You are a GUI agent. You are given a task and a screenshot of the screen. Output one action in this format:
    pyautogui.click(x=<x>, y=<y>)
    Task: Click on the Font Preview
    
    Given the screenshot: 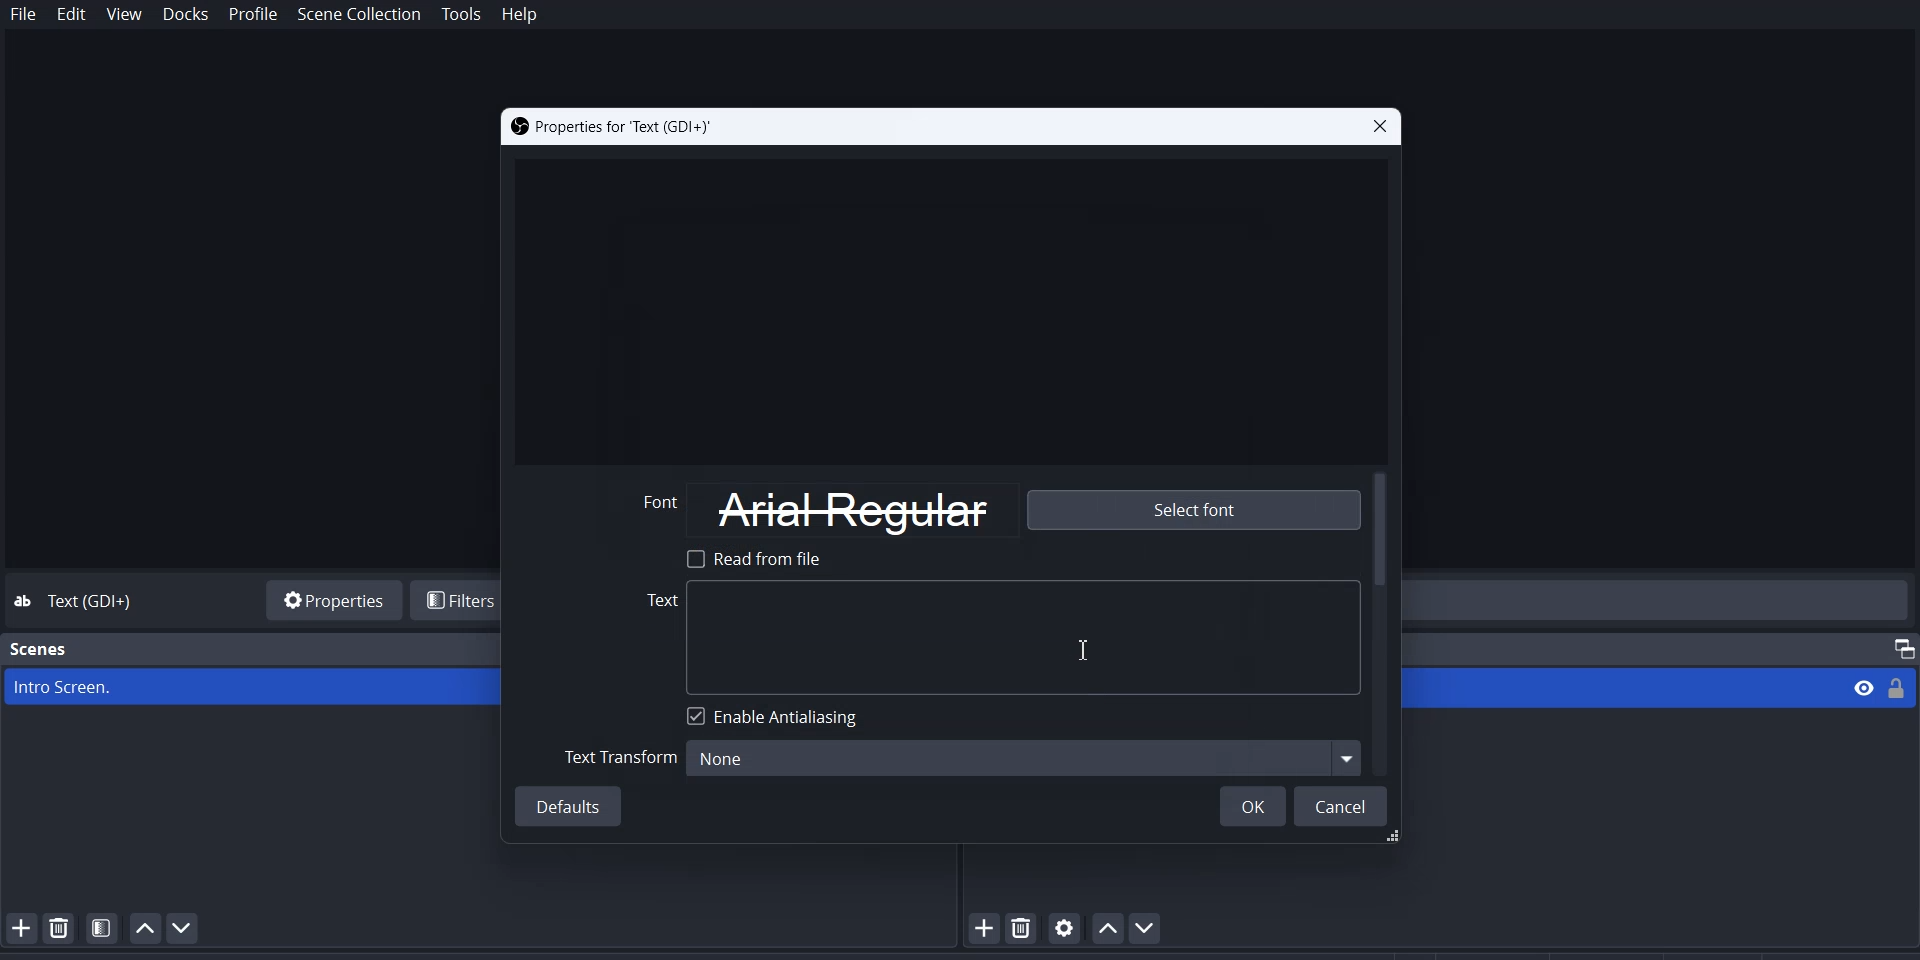 What is the action you would take?
    pyautogui.click(x=659, y=510)
    